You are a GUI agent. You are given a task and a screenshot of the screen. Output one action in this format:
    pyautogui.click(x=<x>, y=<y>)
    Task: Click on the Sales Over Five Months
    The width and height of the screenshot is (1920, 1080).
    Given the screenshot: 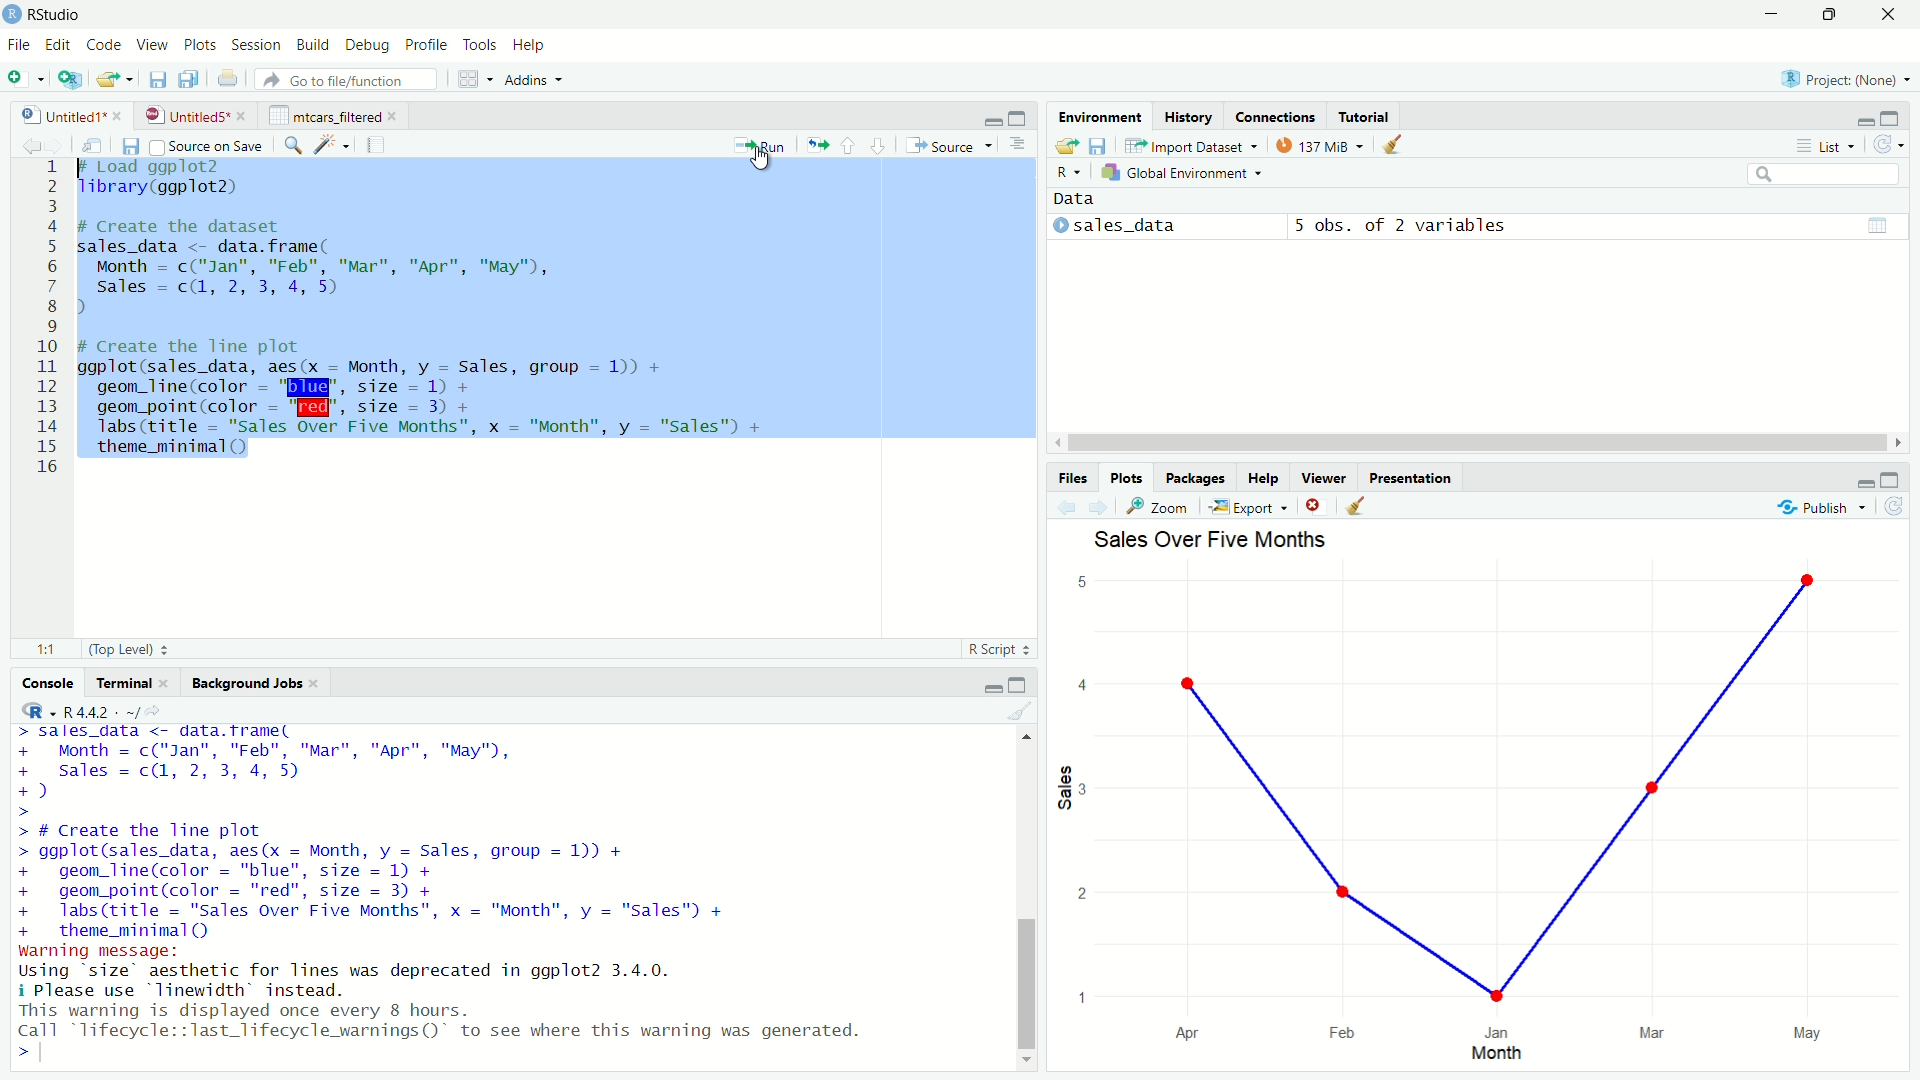 What is the action you would take?
    pyautogui.click(x=1214, y=538)
    